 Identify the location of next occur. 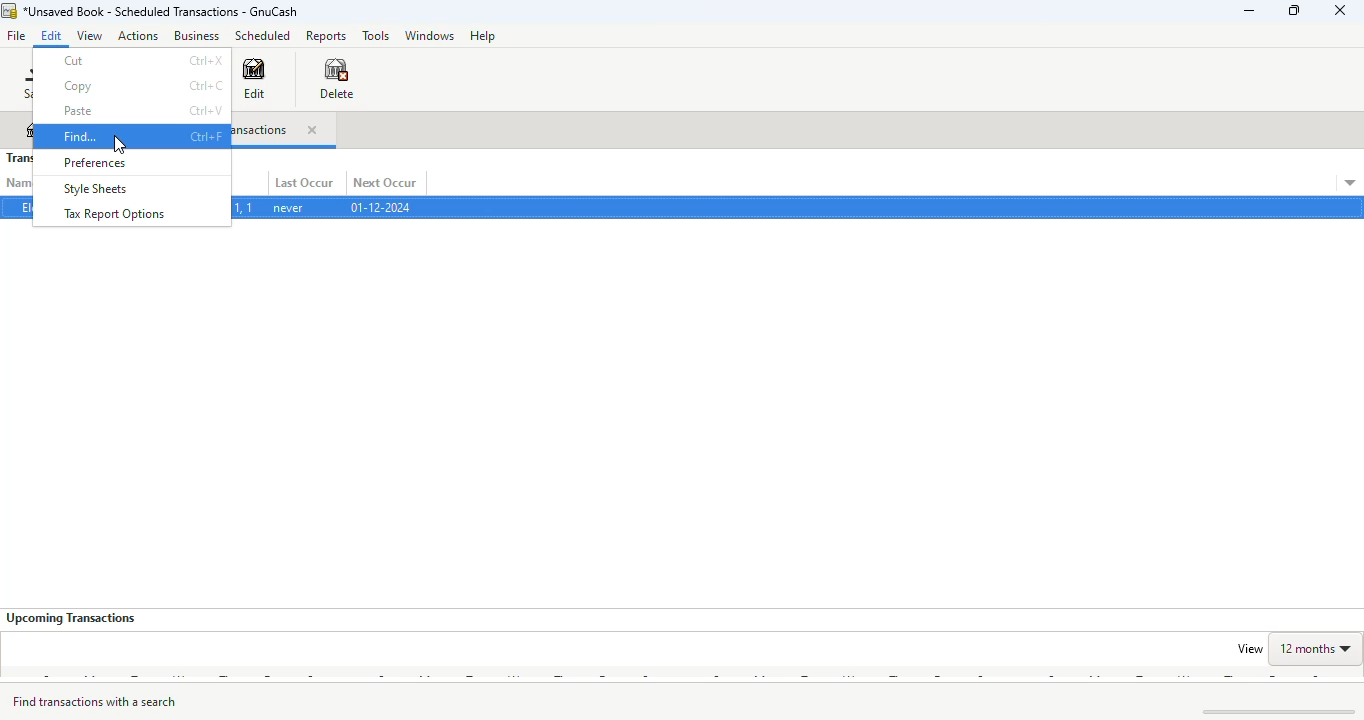
(384, 183).